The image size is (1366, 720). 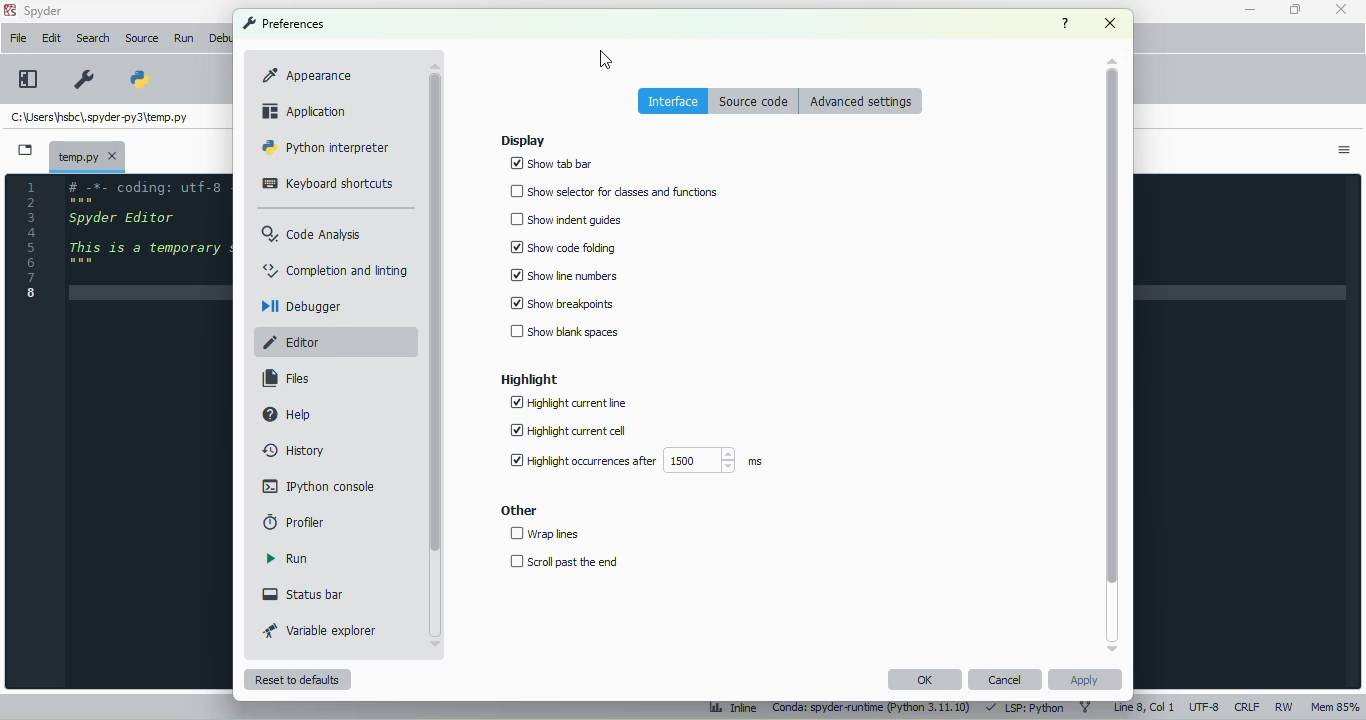 I want to click on run, so click(x=288, y=559).